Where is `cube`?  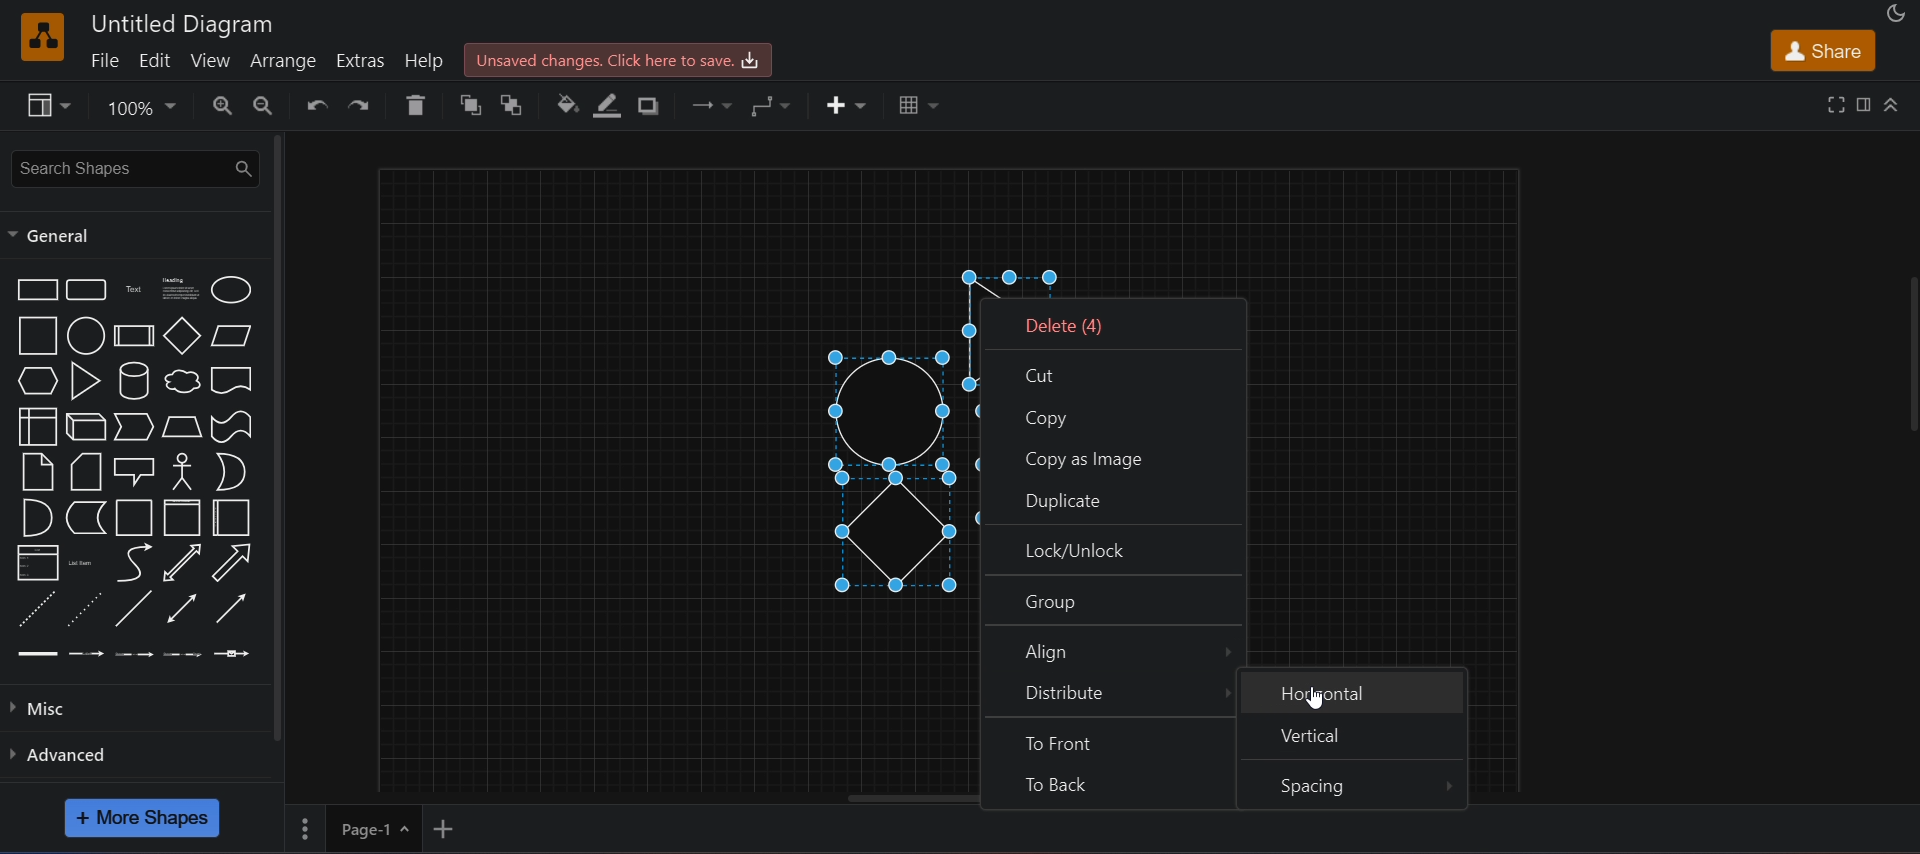 cube is located at coordinates (83, 427).